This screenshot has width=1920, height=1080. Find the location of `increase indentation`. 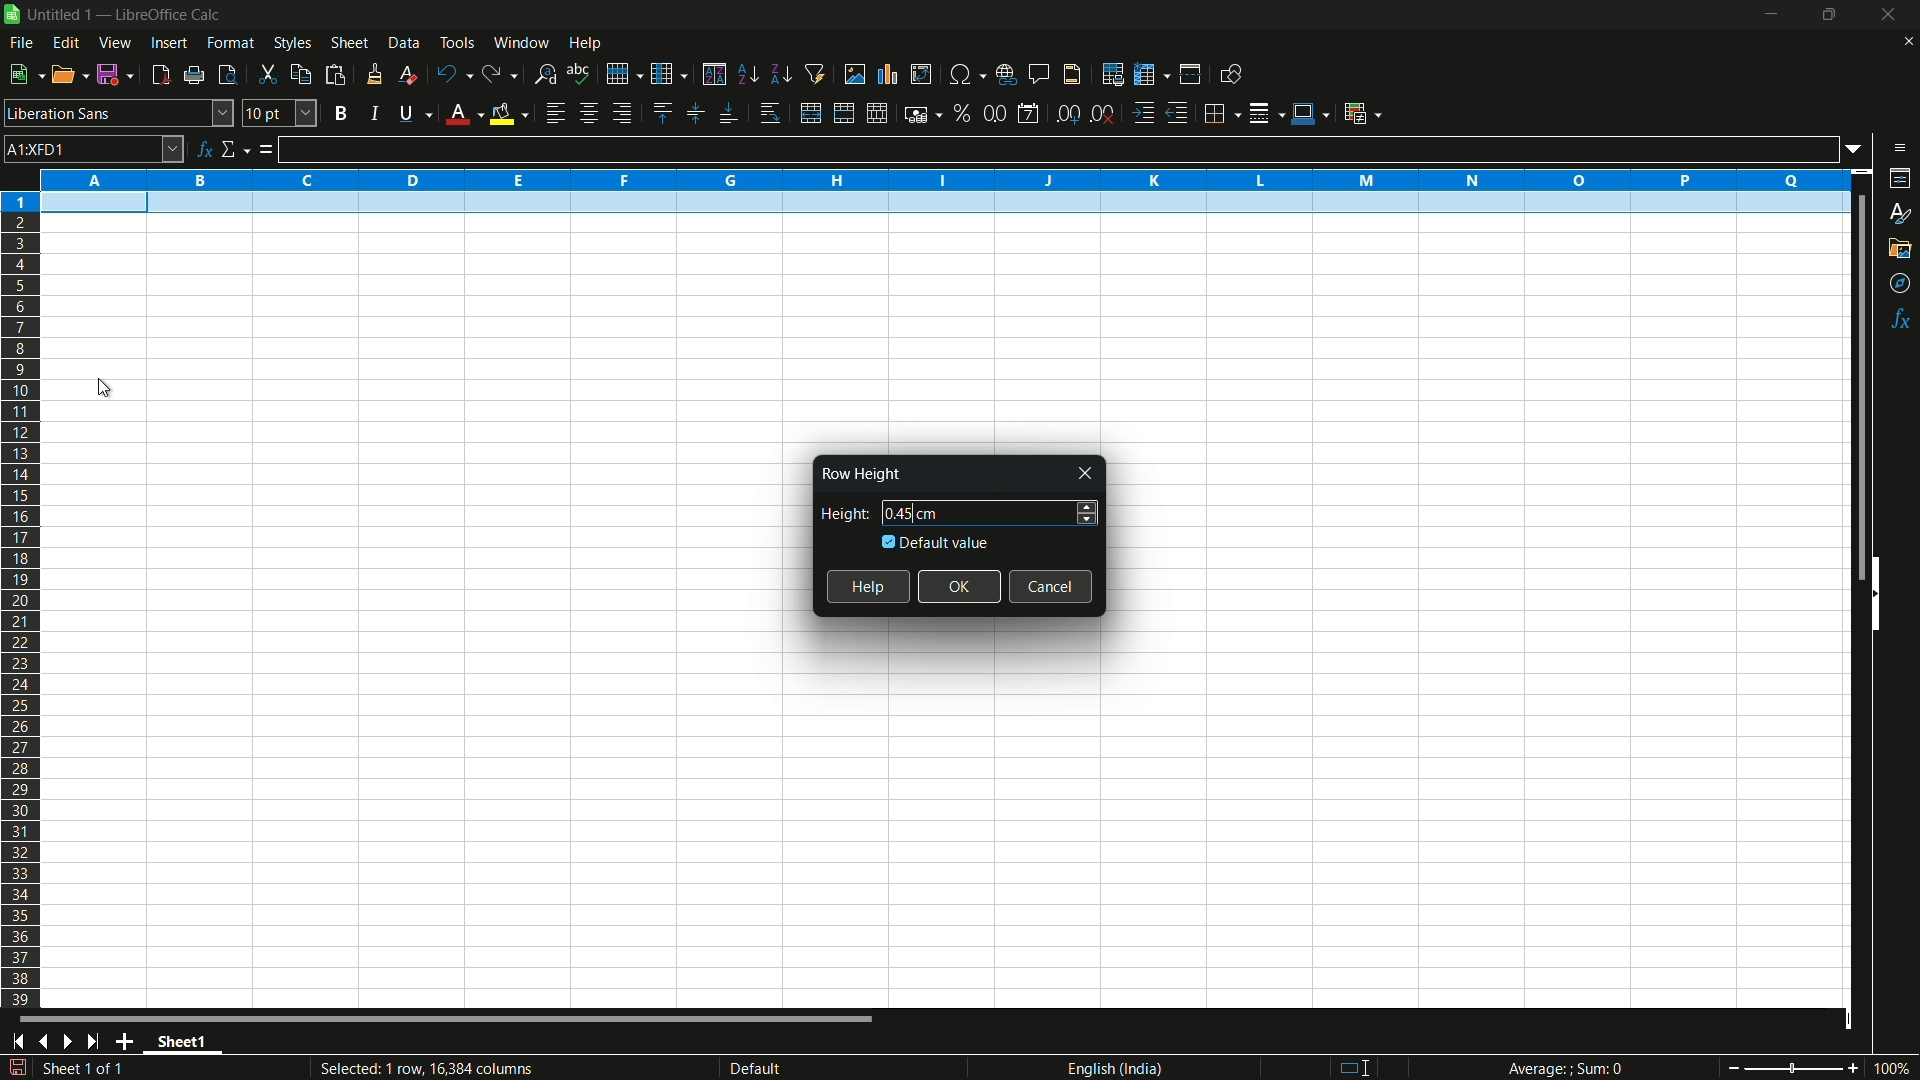

increase indentation is located at coordinates (1144, 113).